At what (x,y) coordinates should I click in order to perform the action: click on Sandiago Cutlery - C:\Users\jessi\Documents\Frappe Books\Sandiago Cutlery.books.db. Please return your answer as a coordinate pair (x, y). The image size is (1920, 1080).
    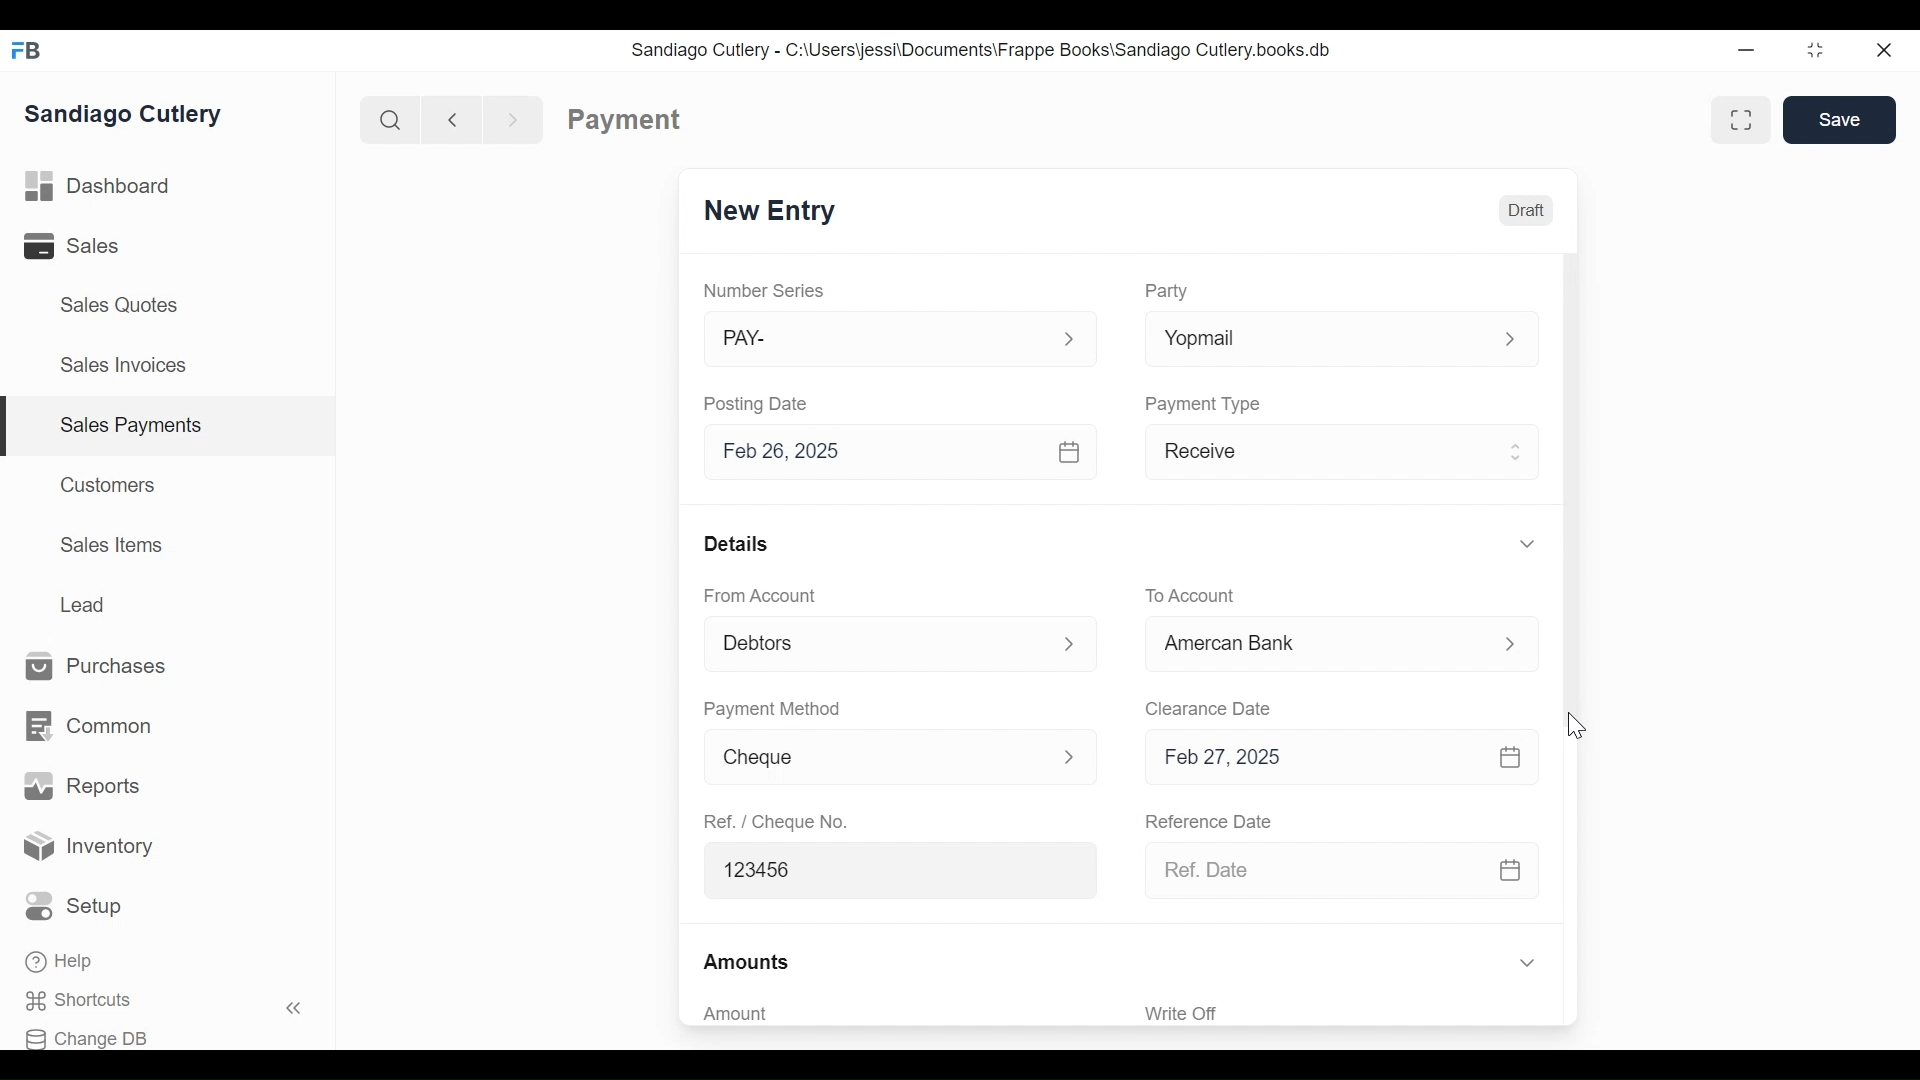
    Looking at the image, I should click on (981, 49).